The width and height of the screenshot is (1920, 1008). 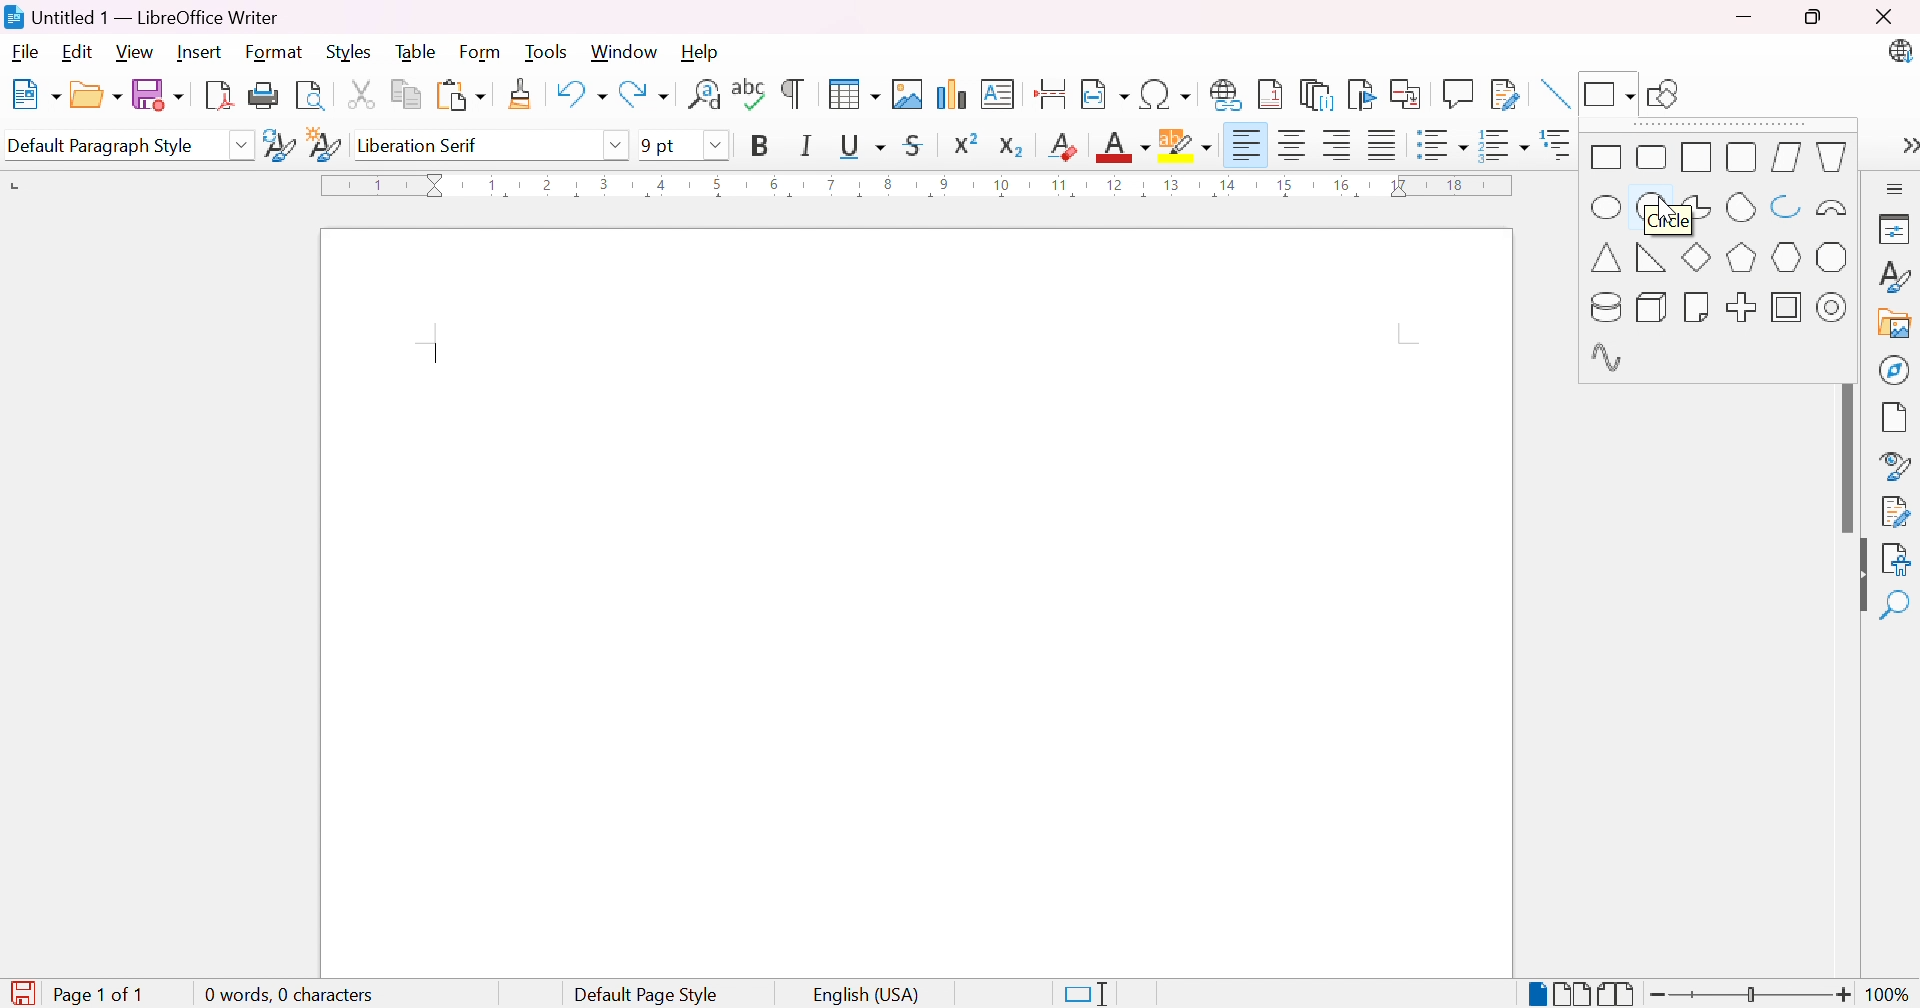 What do you see at coordinates (25, 55) in the screenshot?
I see `File` at bounding box center [25, 55].